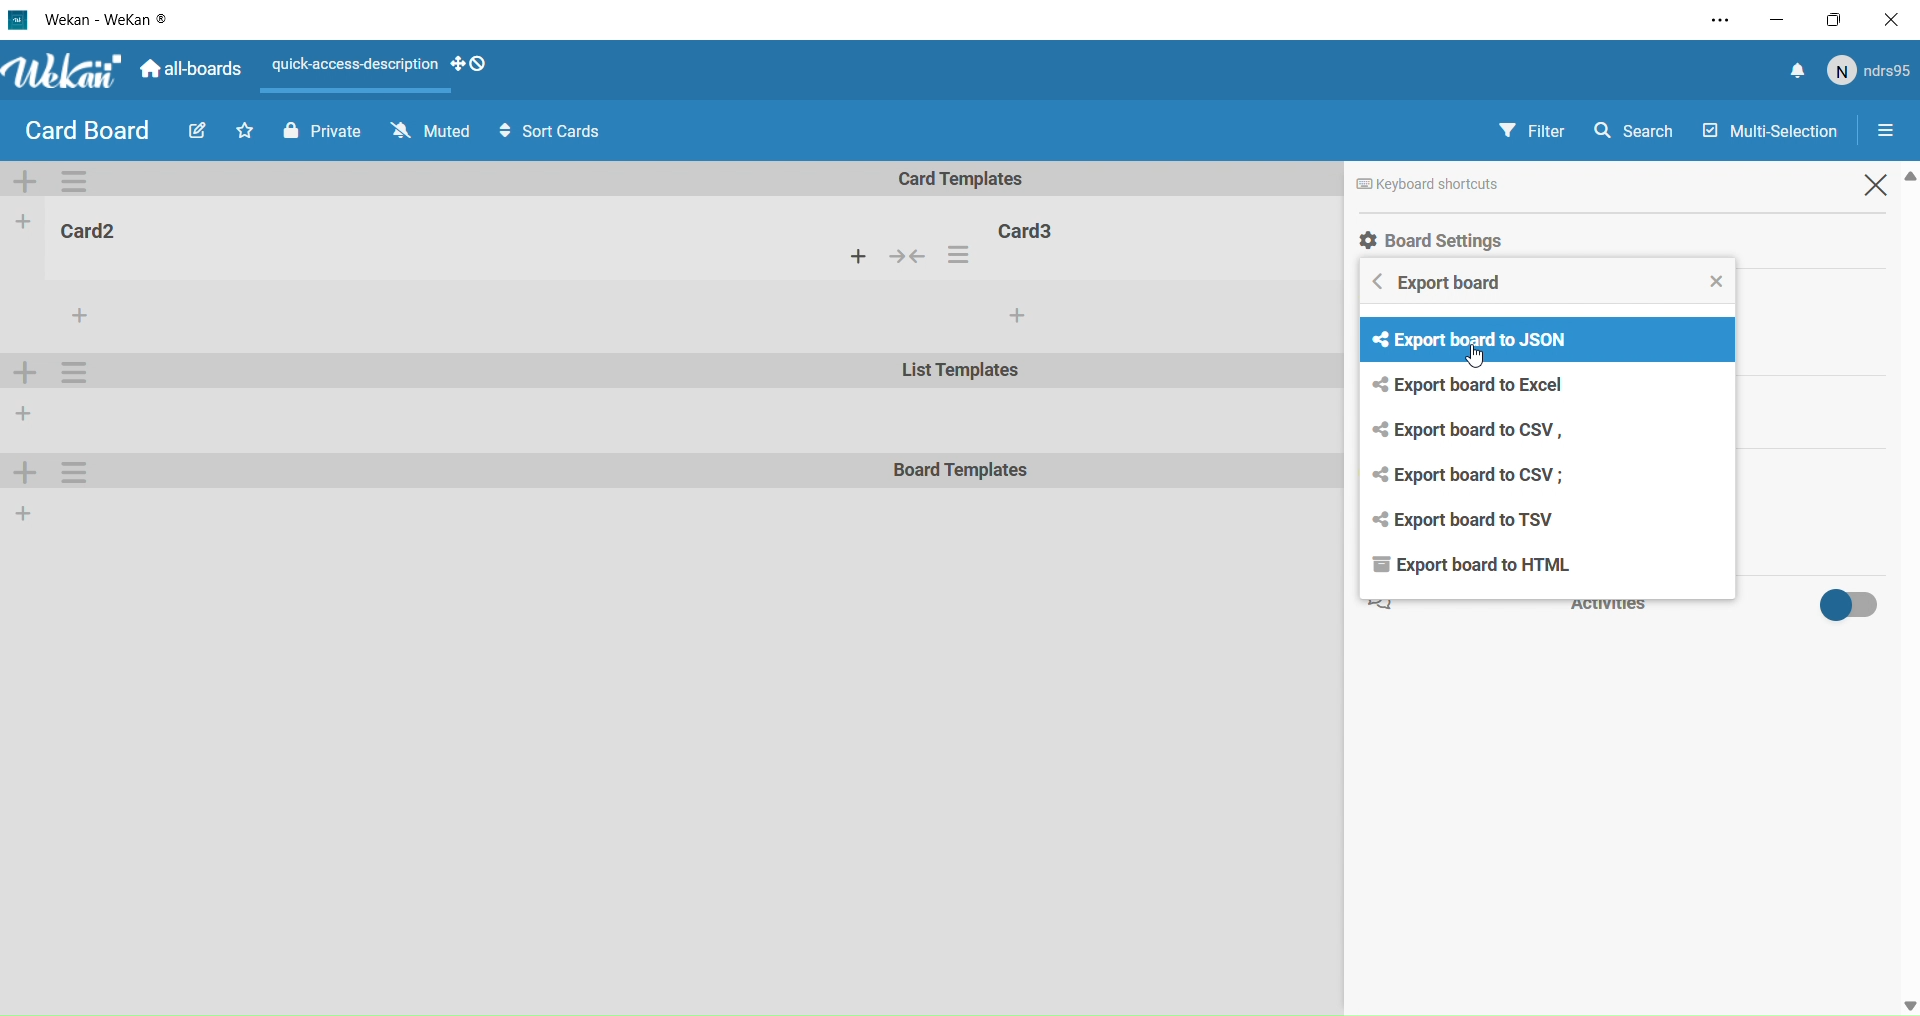 This screenshot has height=1016, width=1920. Describe the element at coordinates (1844, 604) in the screenshot. I see `toggle off` at that location.